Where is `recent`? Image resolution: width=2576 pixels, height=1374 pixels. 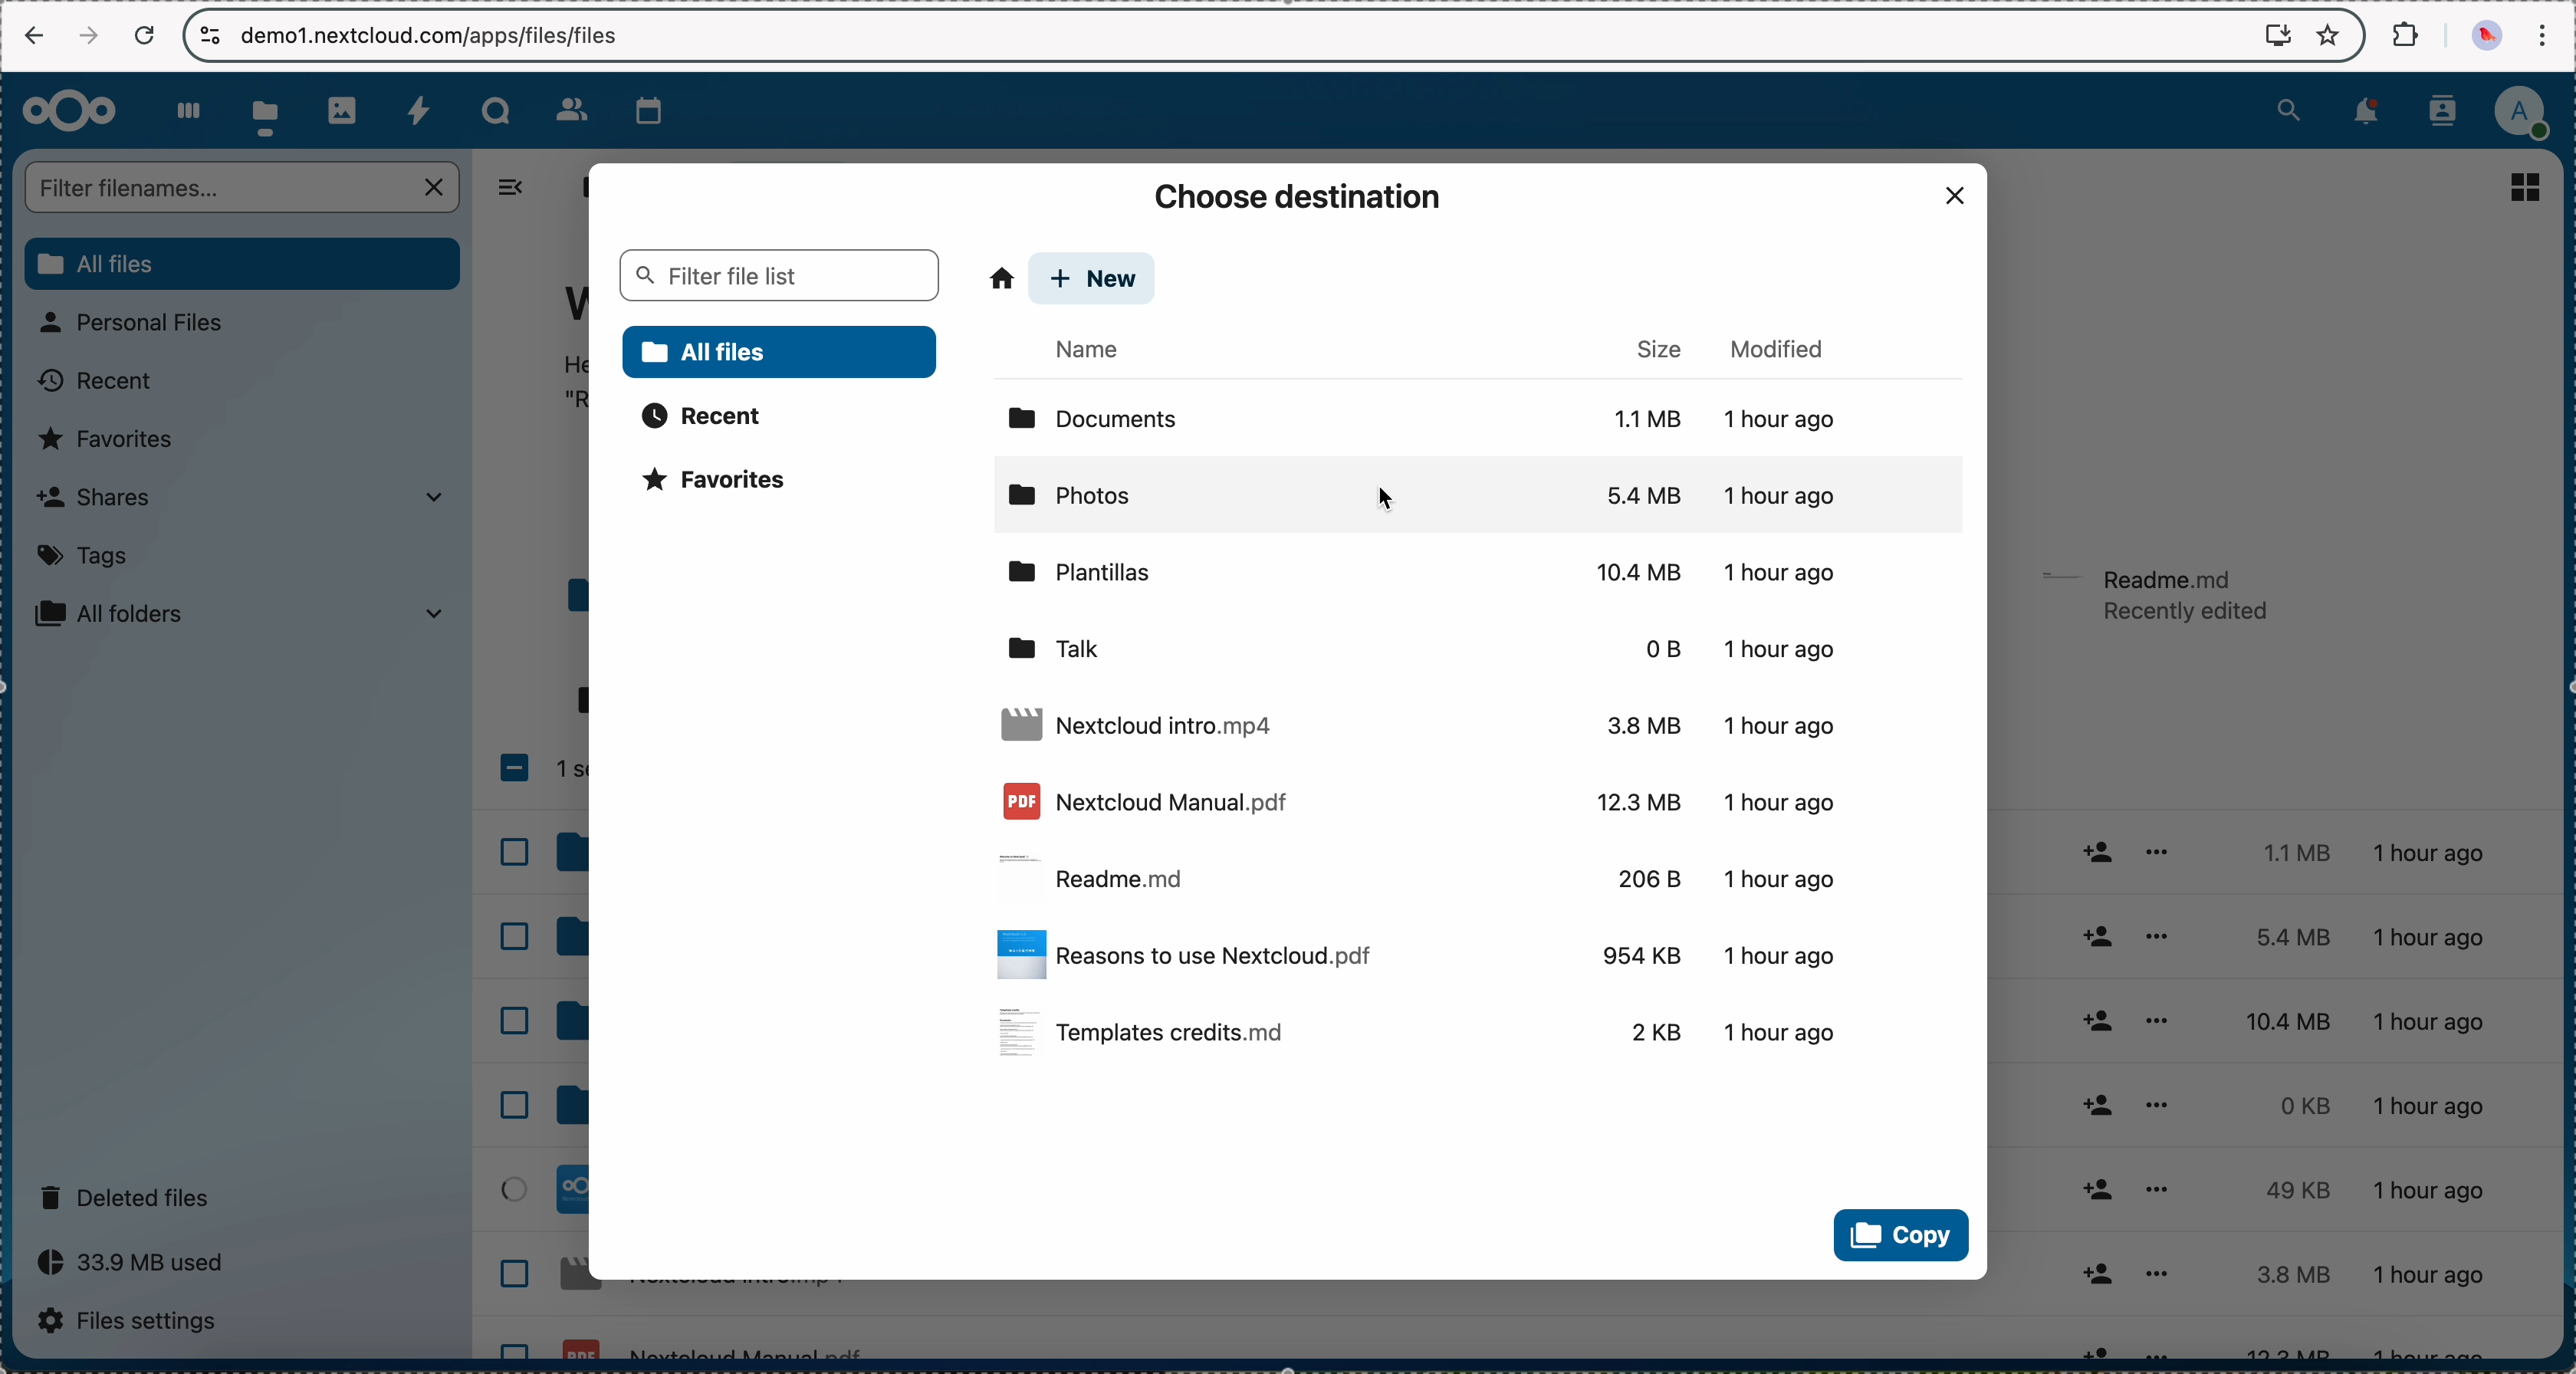 recent is located at coordinates (92, 385).